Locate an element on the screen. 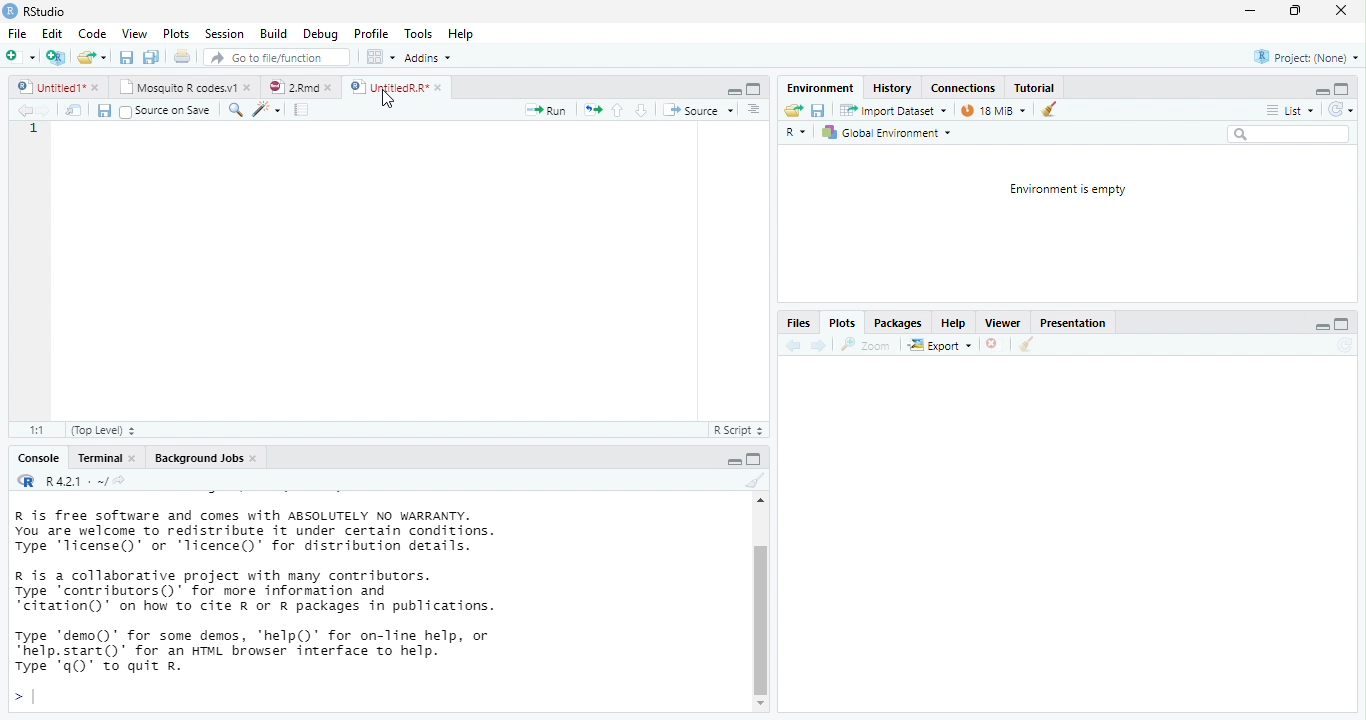  clear is located at coordinates (1025, 346).